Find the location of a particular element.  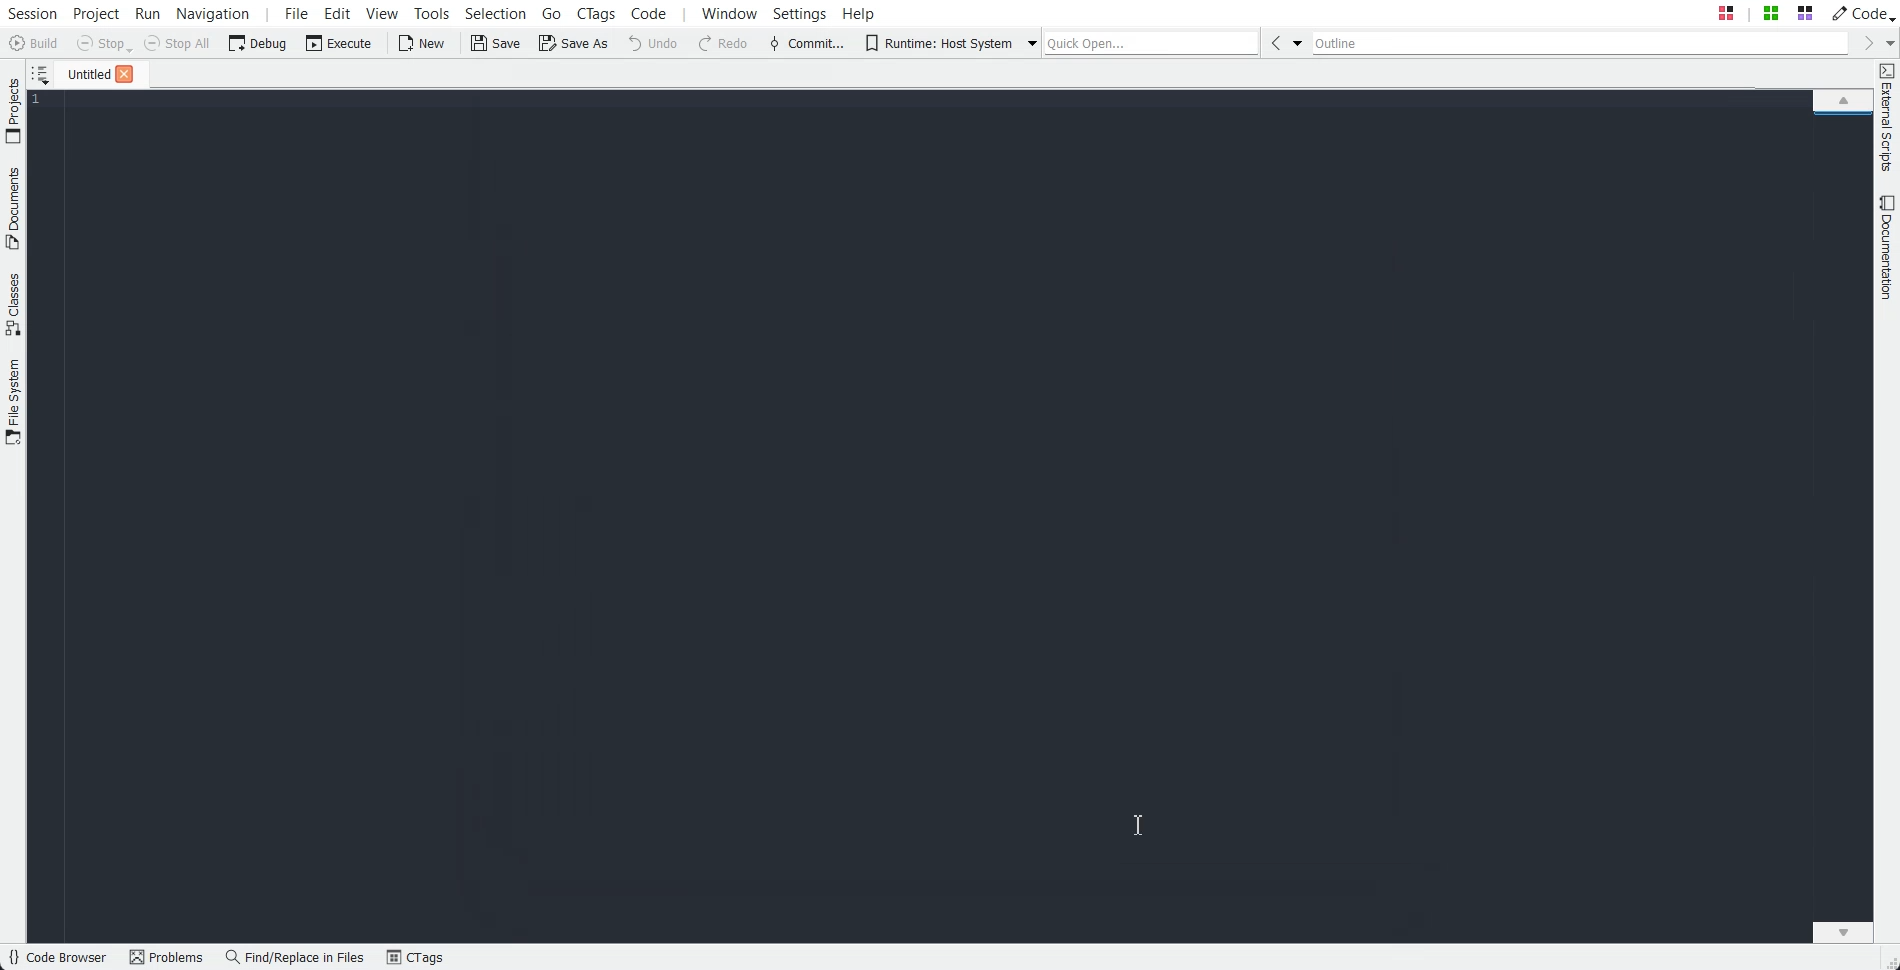

Slide Shifter is located at coordinates (1888, 960).